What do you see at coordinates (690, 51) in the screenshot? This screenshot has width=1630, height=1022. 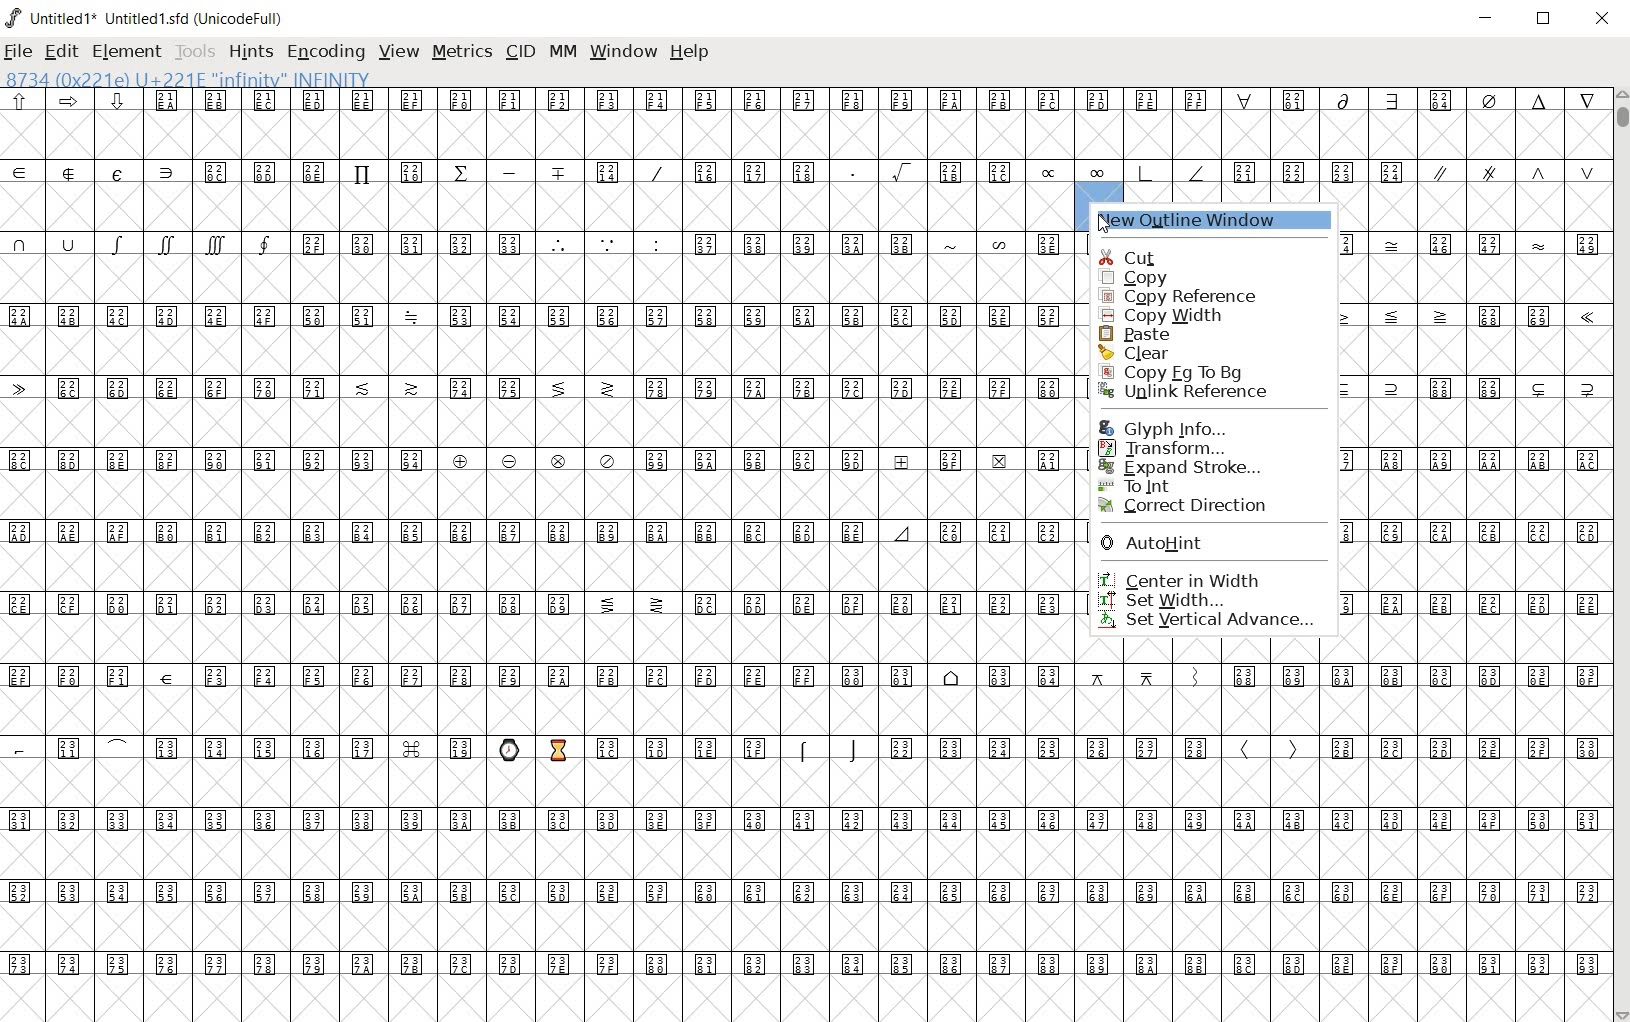 I see `help` at bounding box center [690, 51].